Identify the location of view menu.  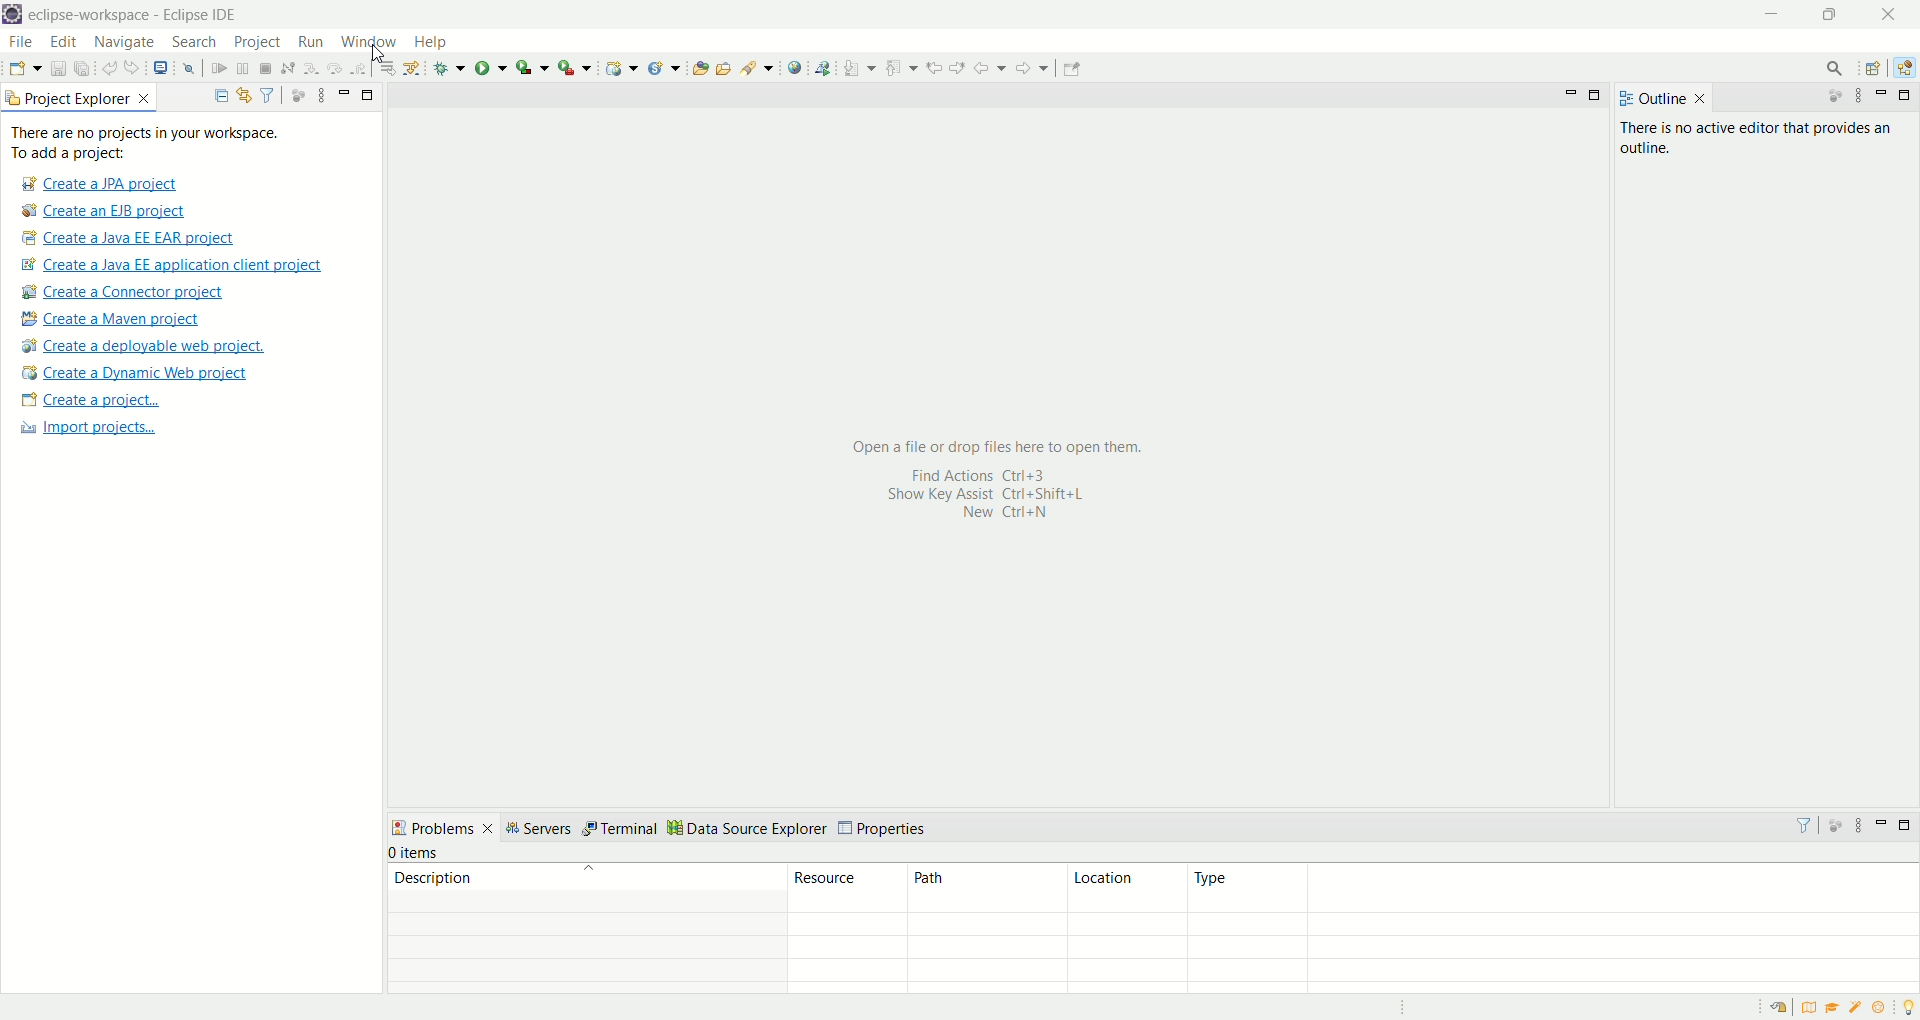
(1857, 96).